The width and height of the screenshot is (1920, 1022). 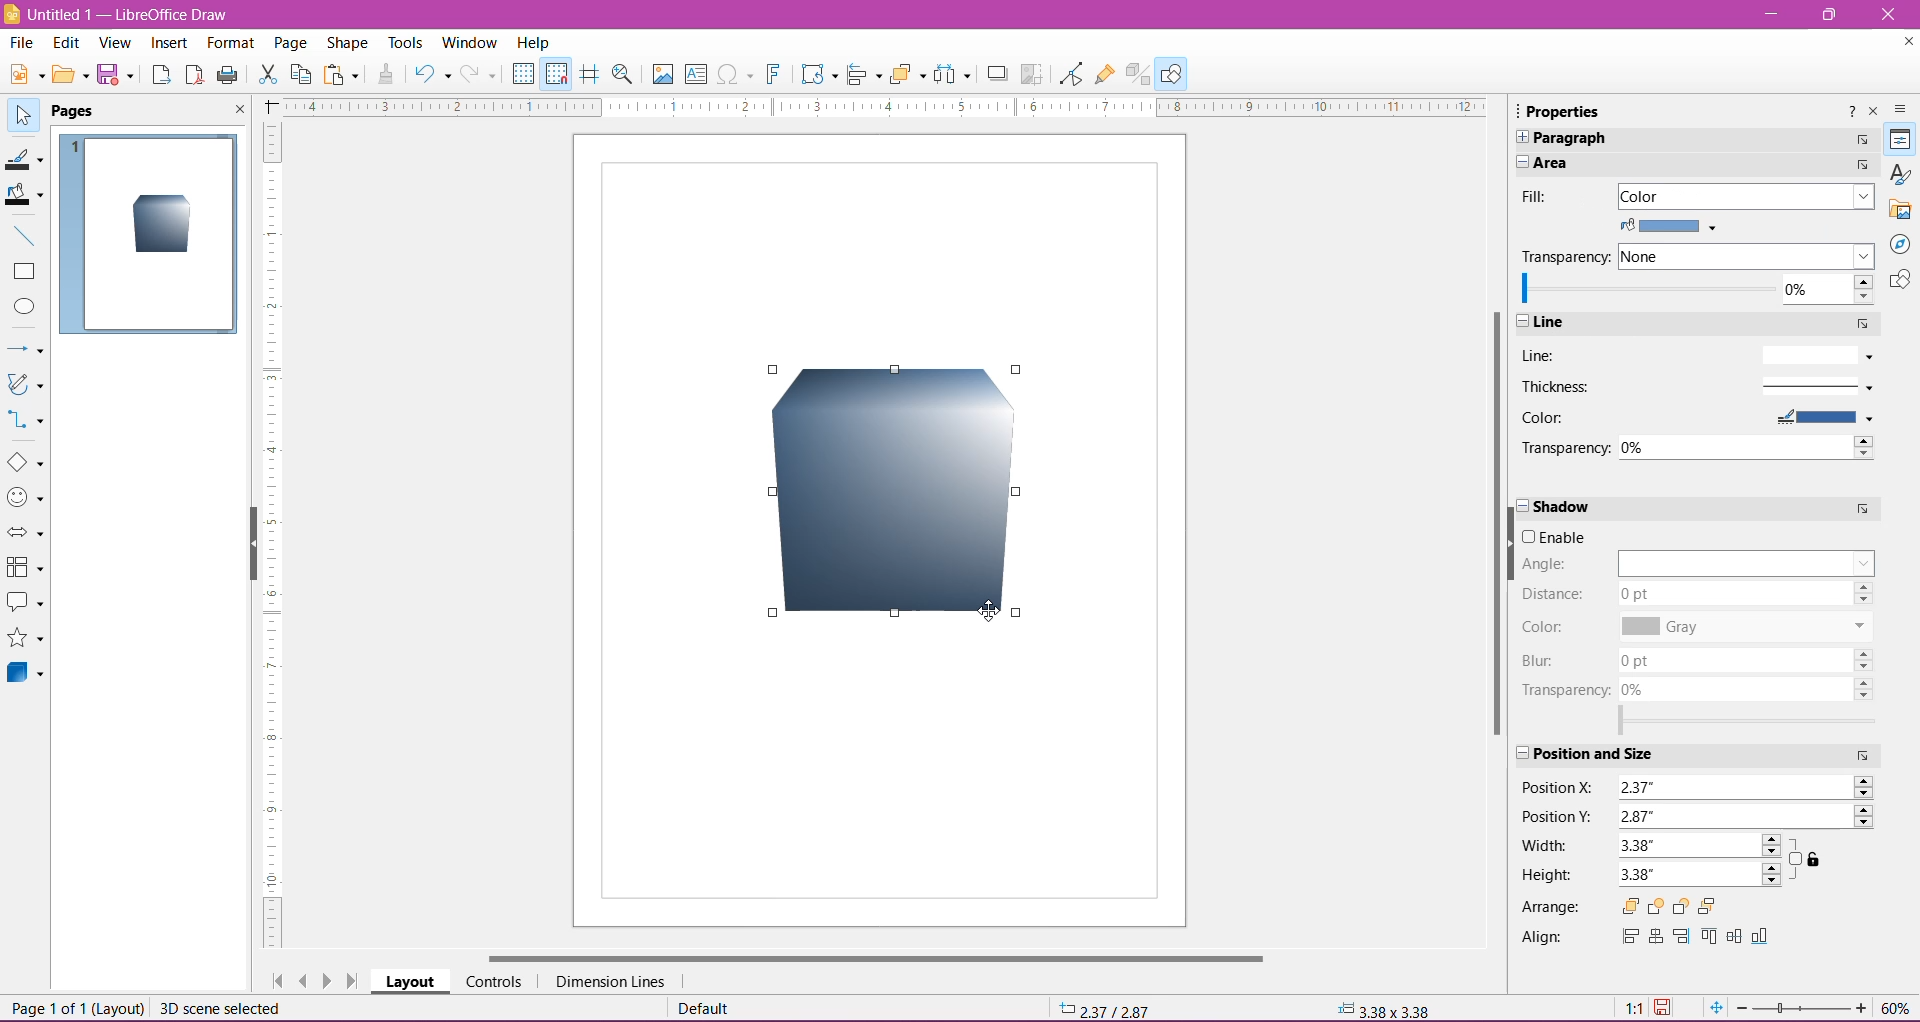 What do you see at coordinates (25, 568) in the screenshot?
I see `Flowcharts` at bounding box center [25, 568].